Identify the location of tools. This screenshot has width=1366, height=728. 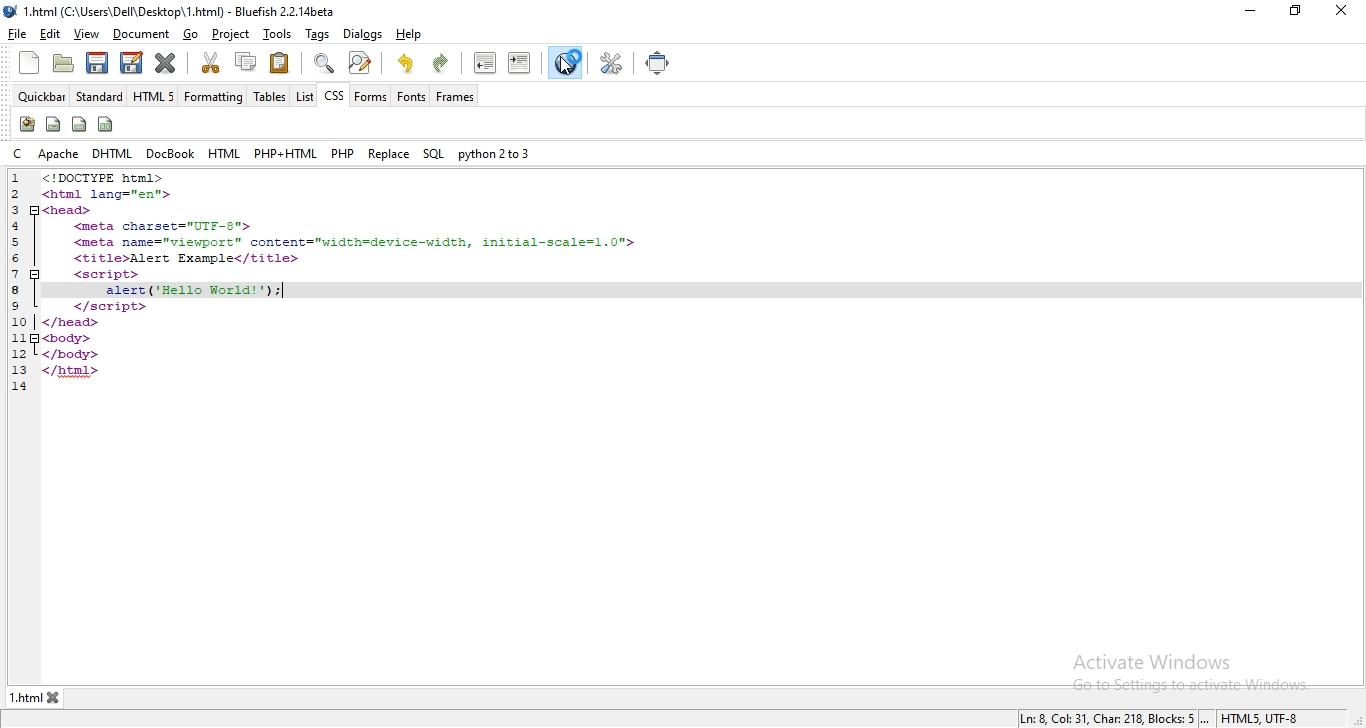
(610, 63).